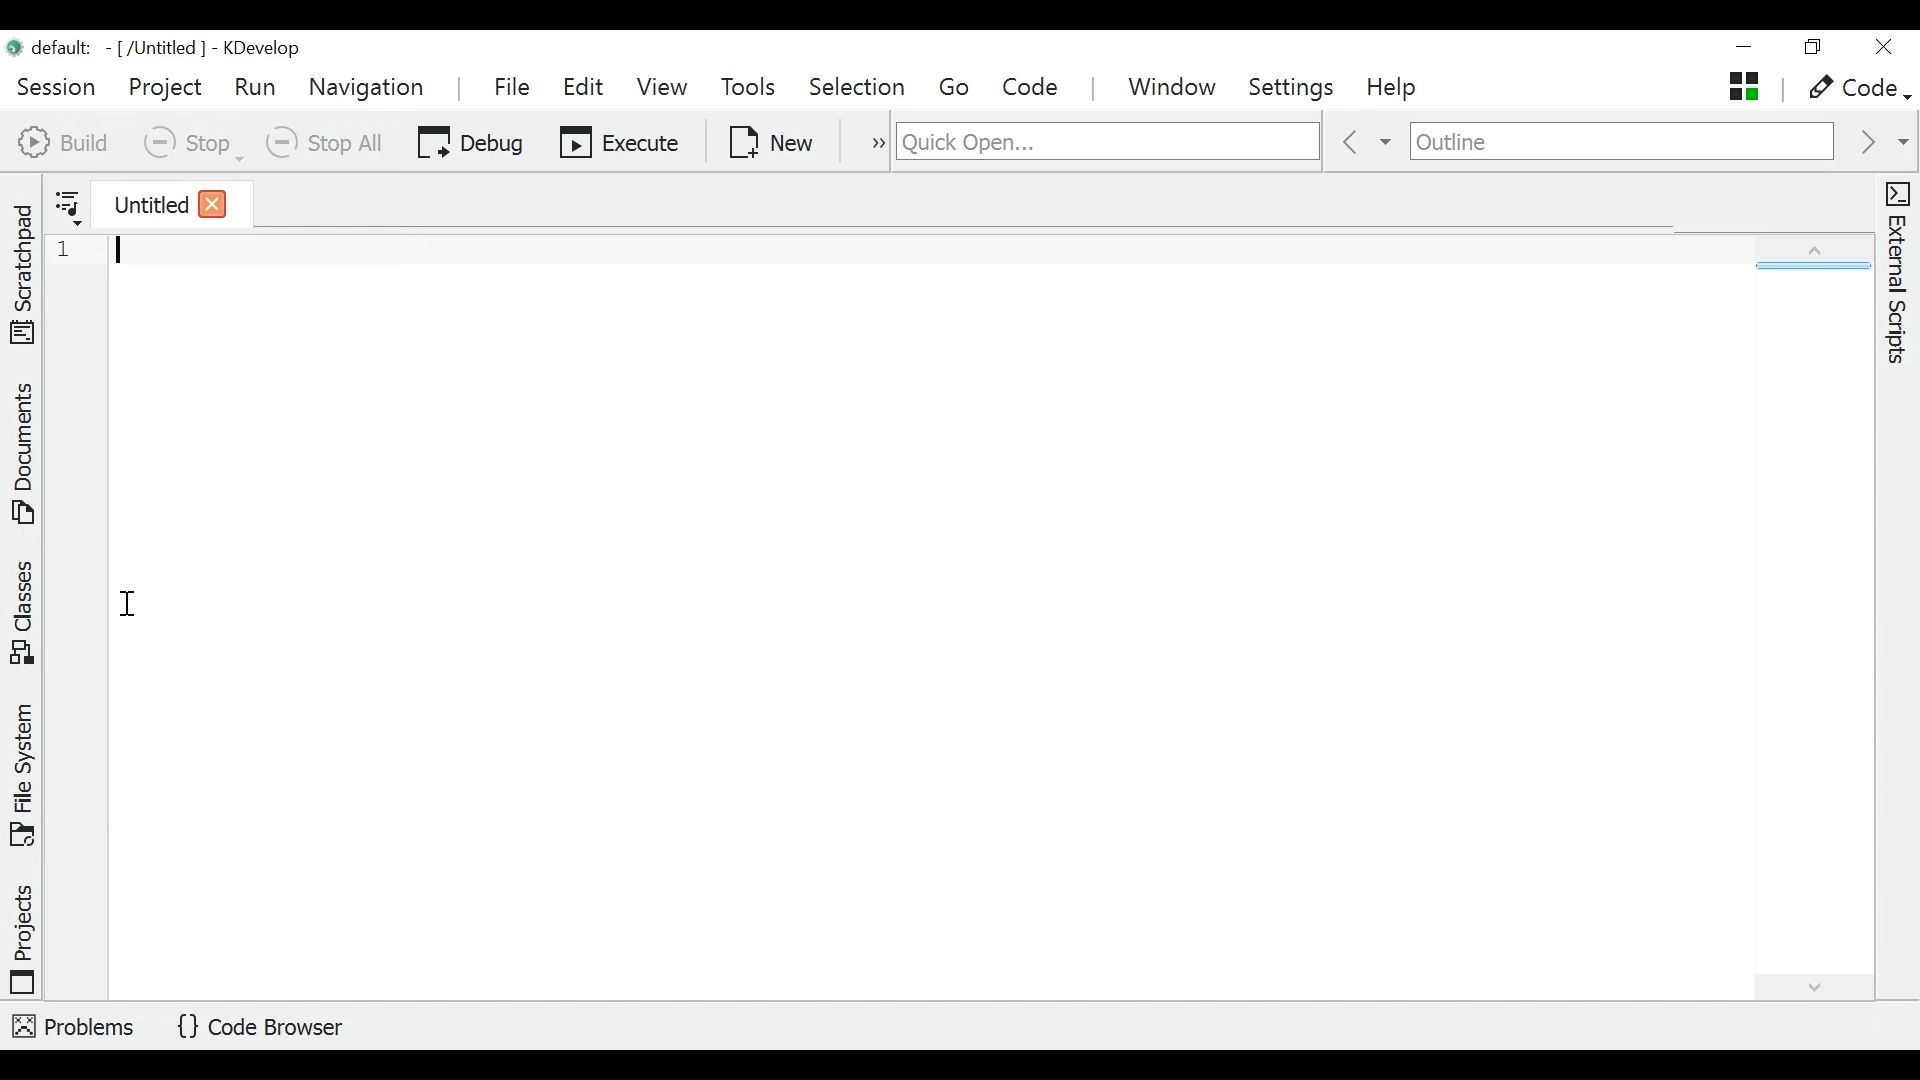 This screenshot has height=1080, width=1920. Describe the element at coordinates (23, 466) in the screenshot. I see `Documents` at that location.